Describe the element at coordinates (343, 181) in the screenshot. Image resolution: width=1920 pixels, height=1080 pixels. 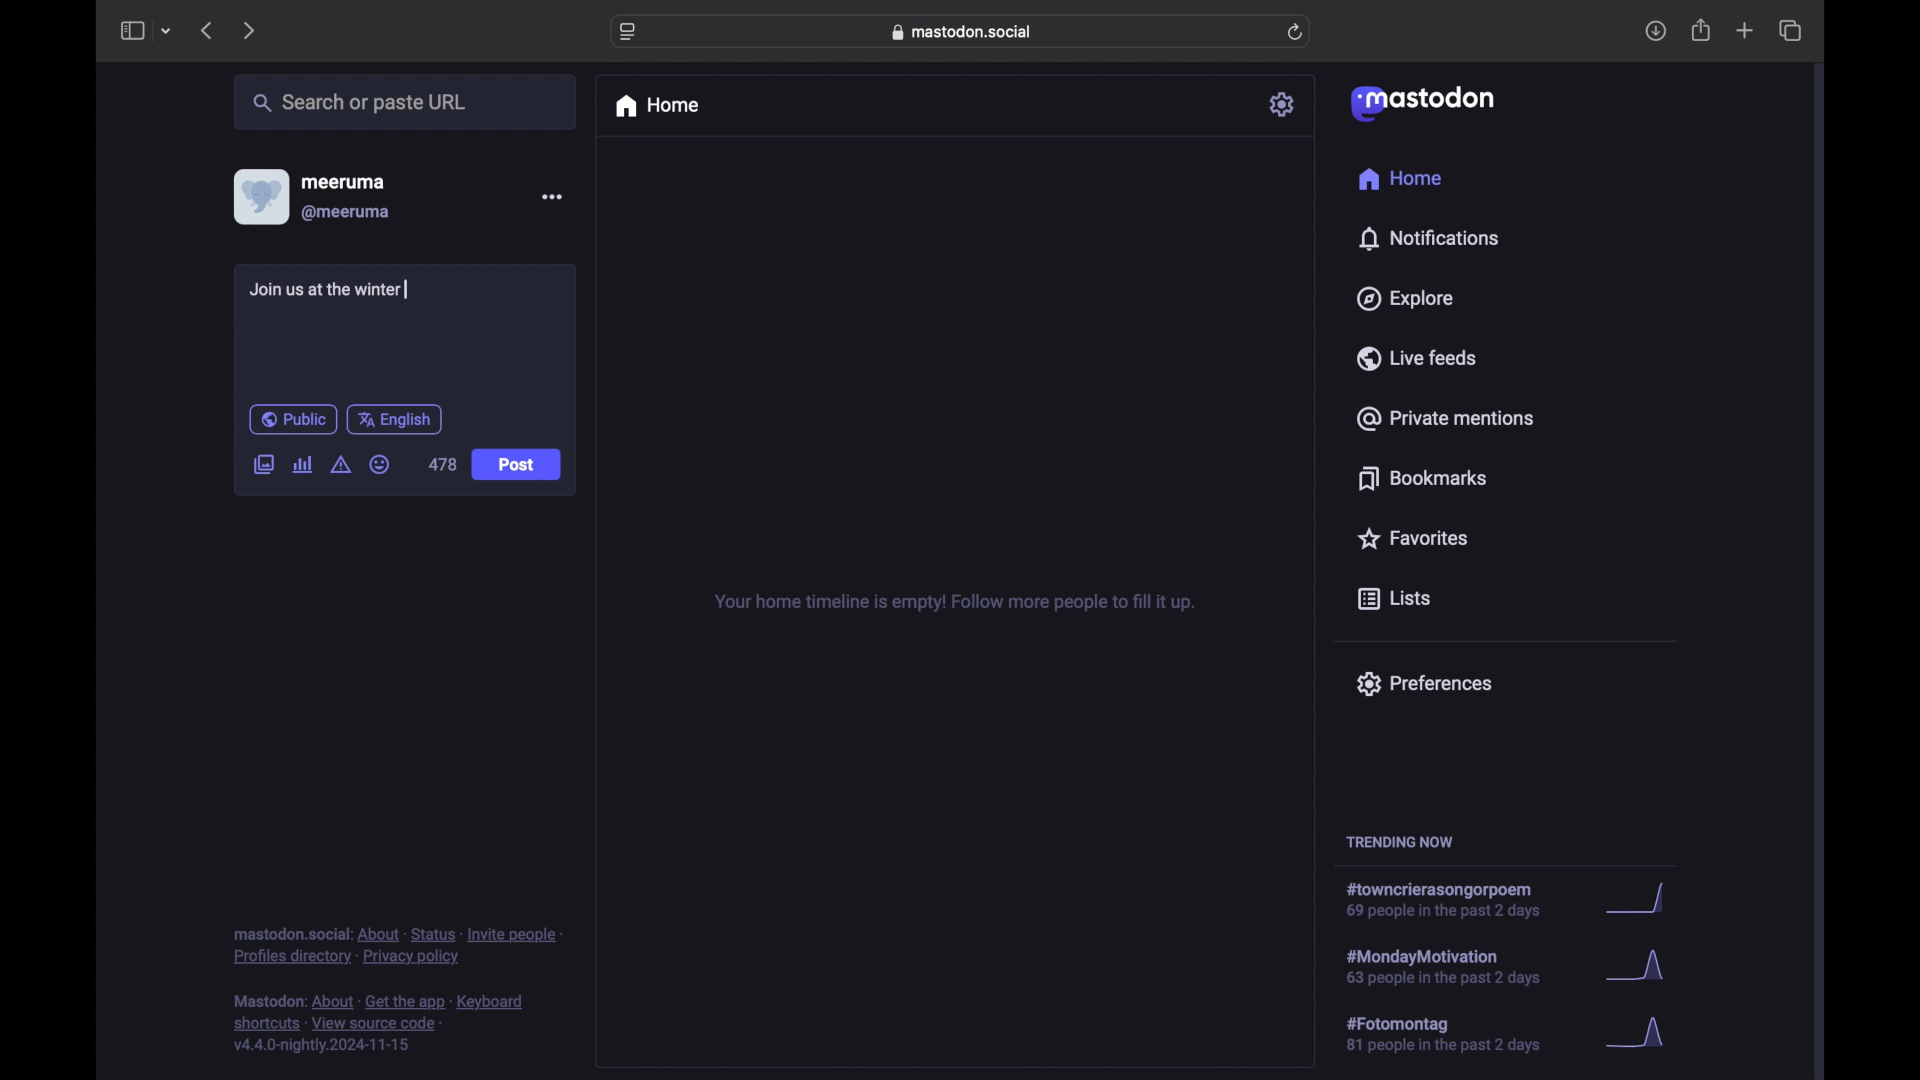
I see `meeruma` at that location.